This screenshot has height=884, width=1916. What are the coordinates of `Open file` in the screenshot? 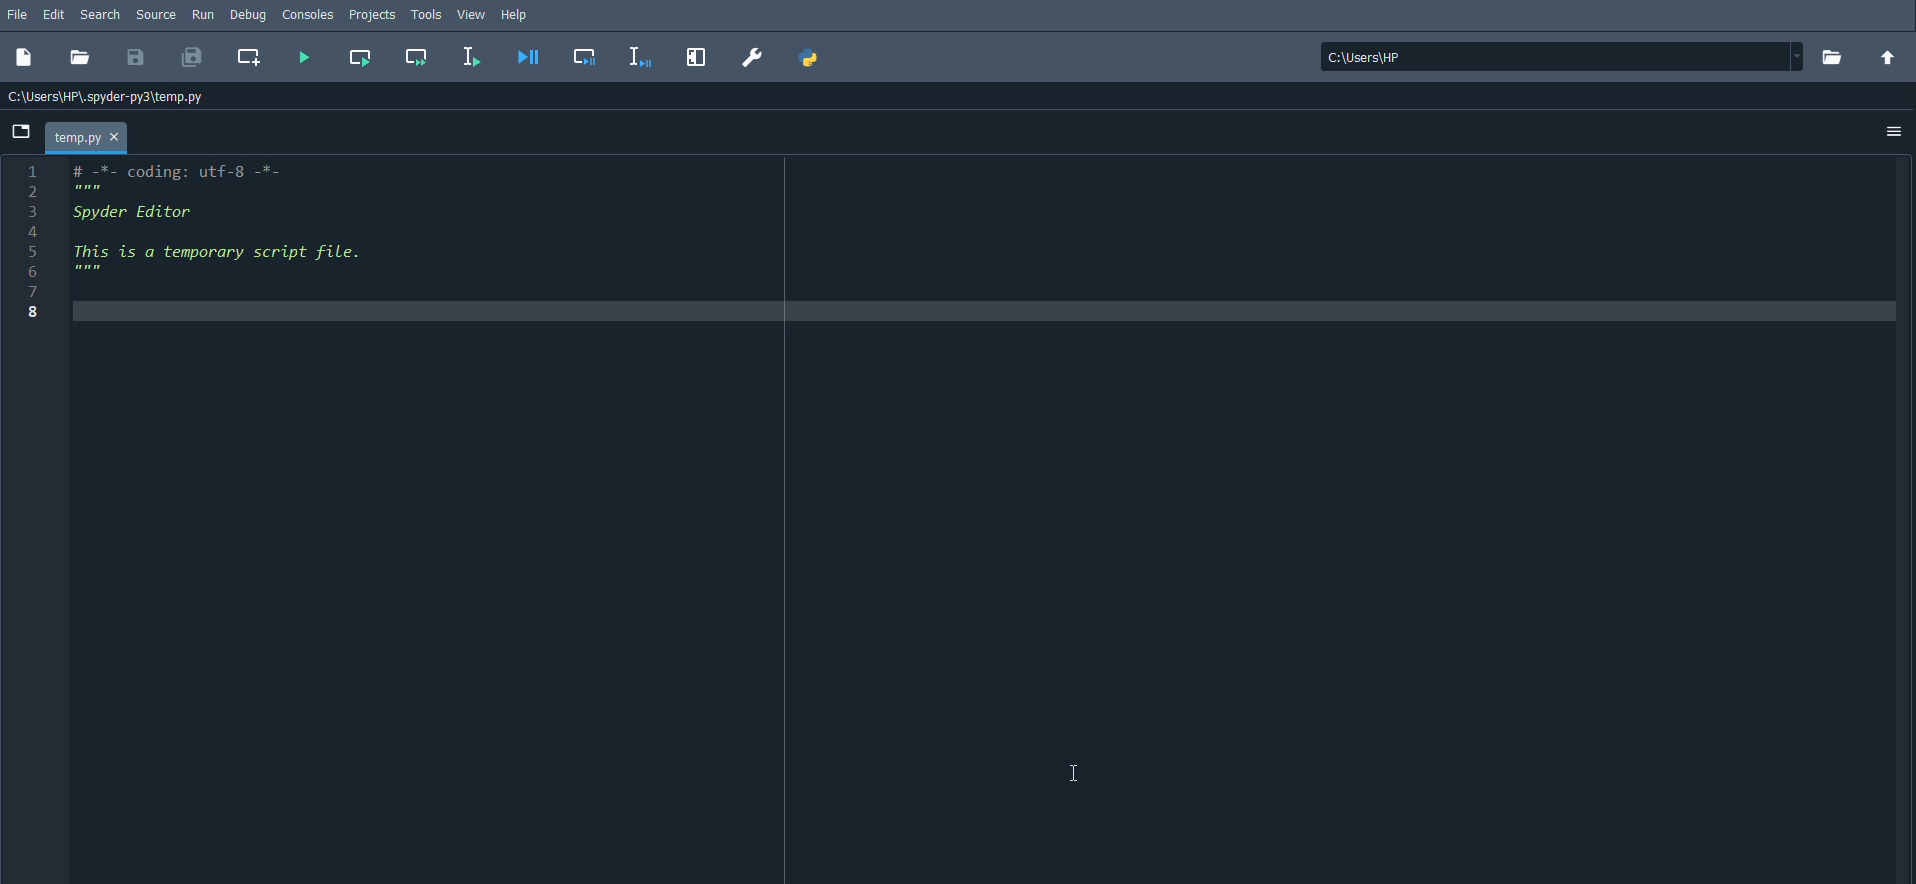 It's located at (82, 60).